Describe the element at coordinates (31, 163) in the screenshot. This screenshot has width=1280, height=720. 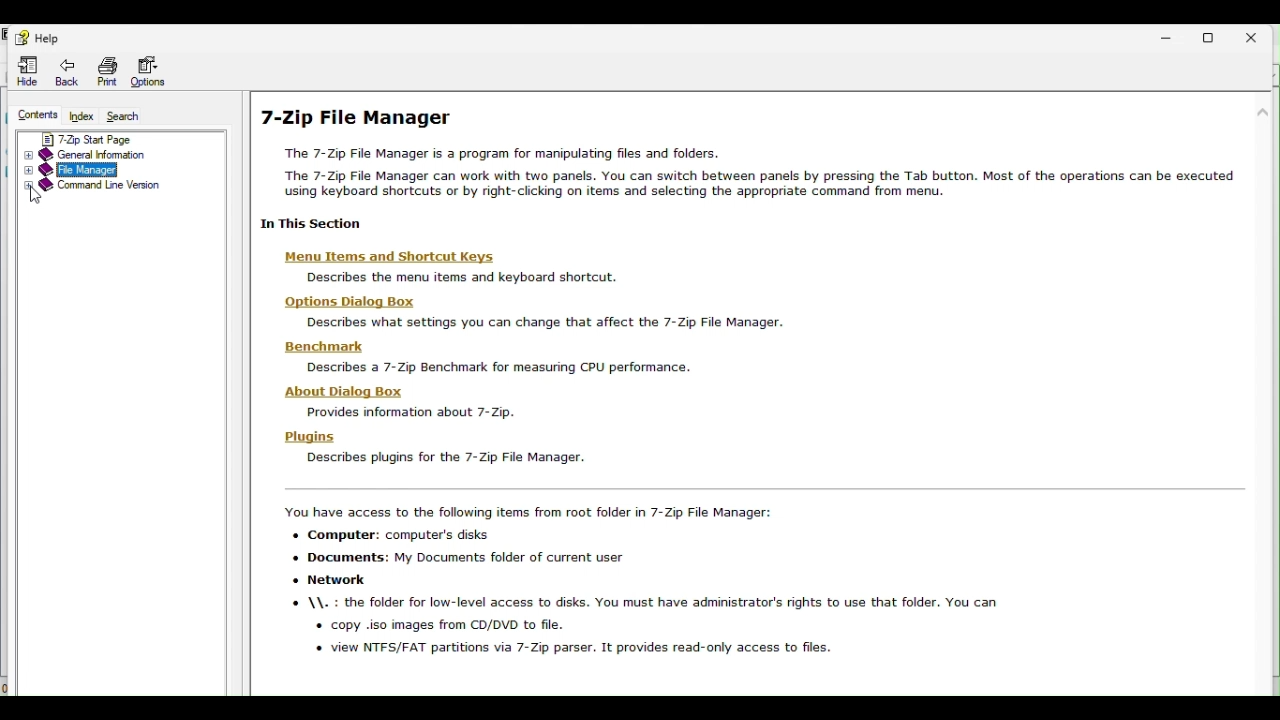
I see `expand` at that location.